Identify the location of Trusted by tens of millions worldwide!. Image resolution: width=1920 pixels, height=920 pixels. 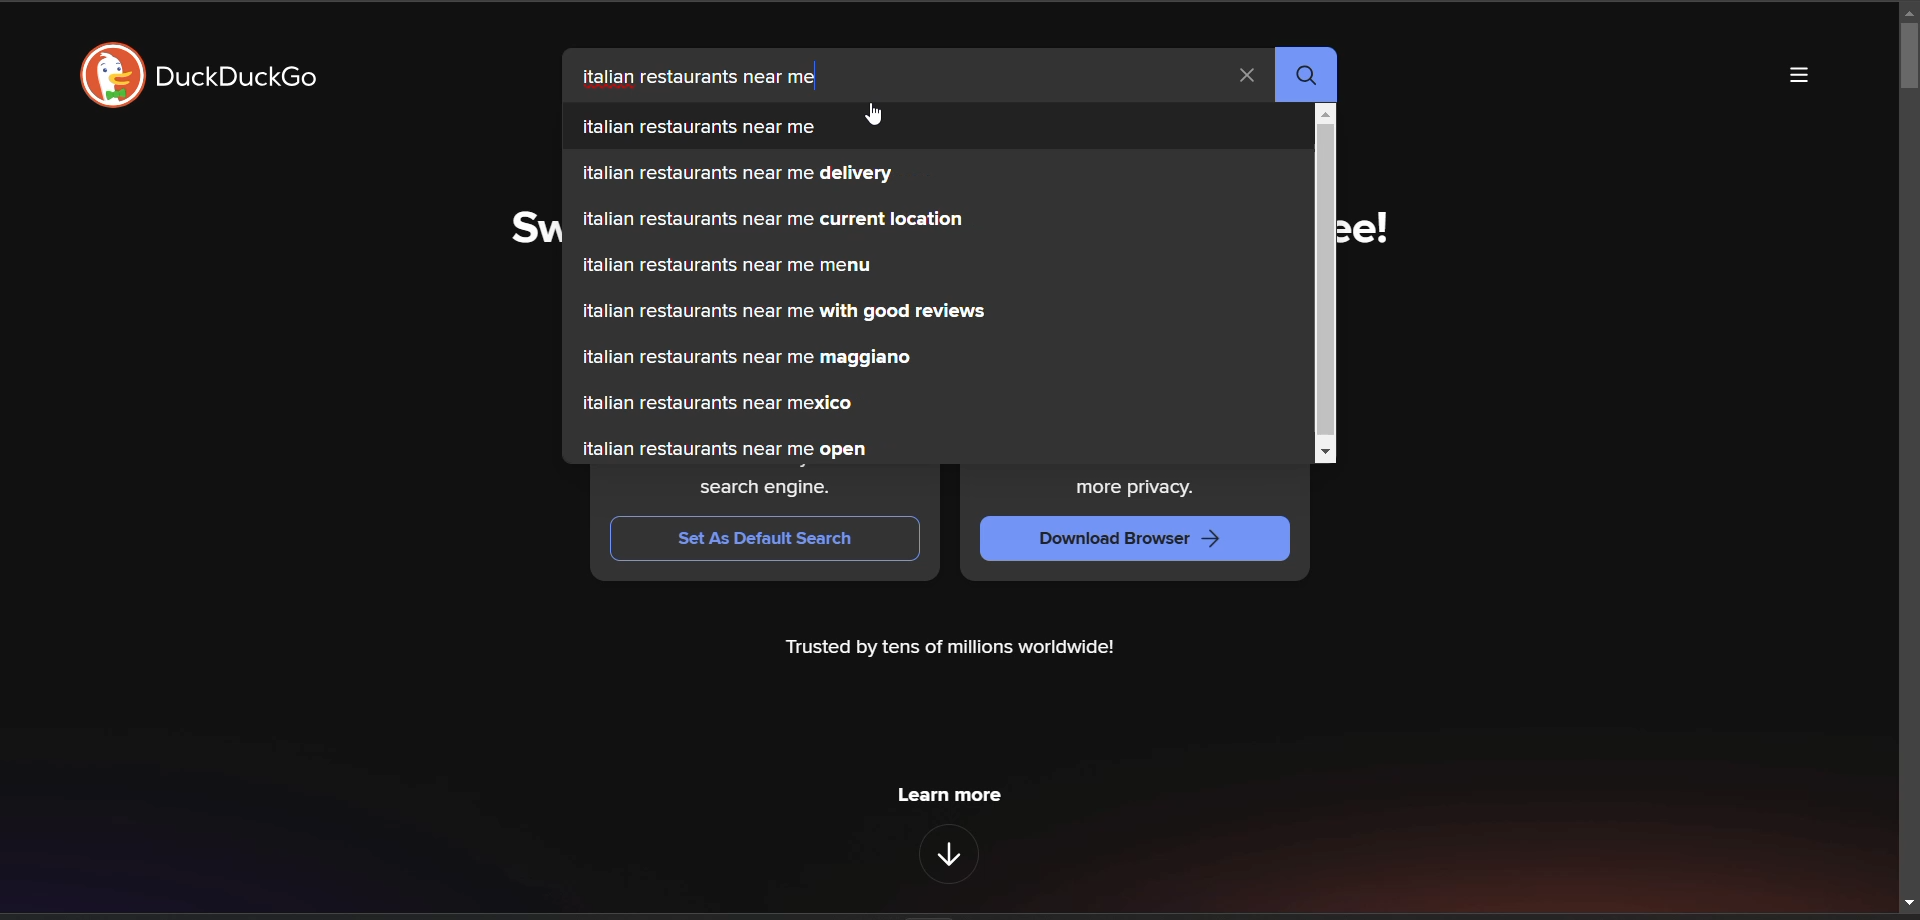
(949, 648).